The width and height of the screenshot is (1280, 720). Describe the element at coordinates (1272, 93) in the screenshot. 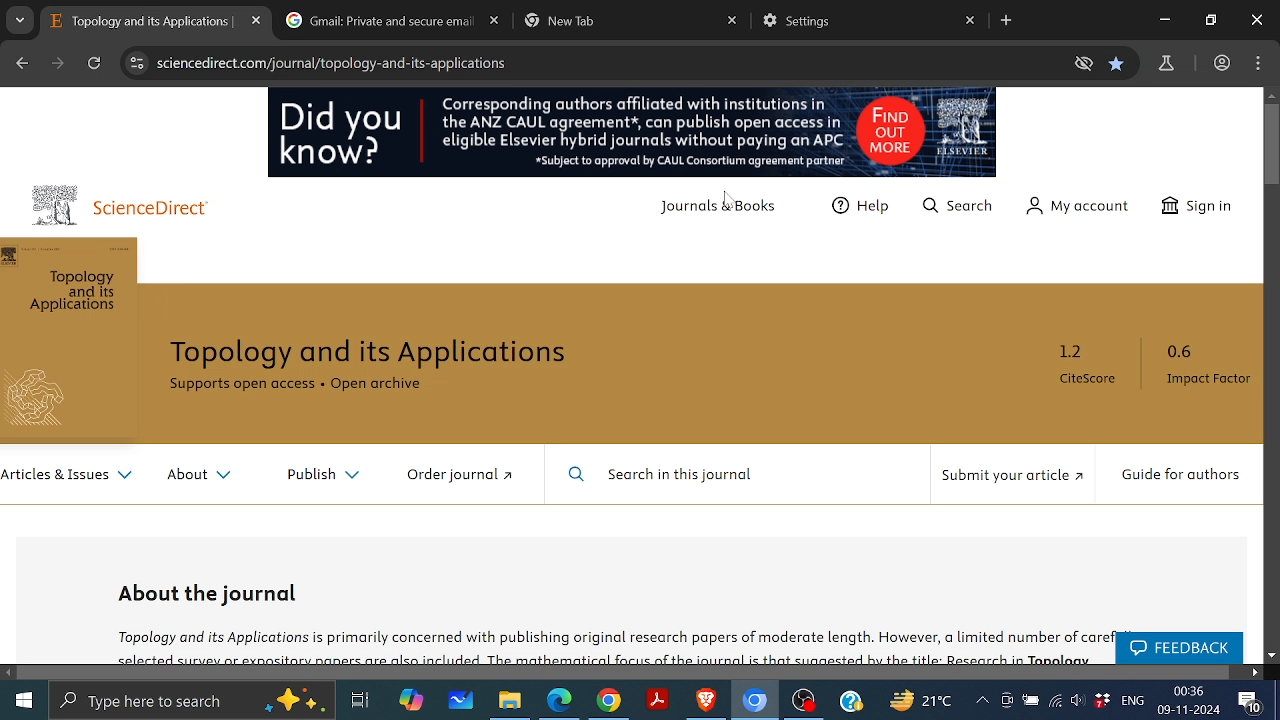

I see `move up` at that location.